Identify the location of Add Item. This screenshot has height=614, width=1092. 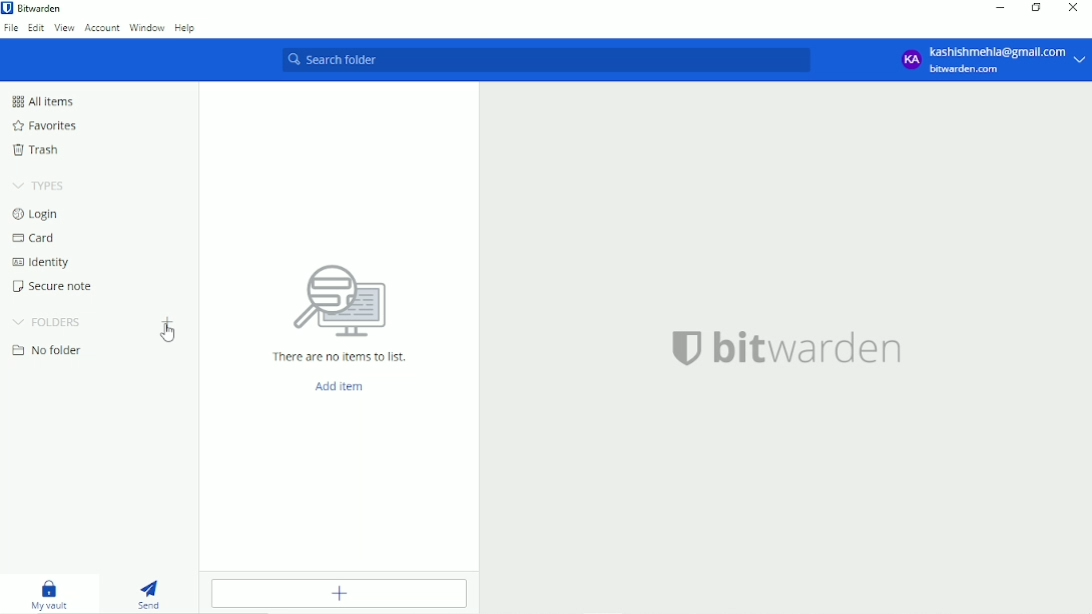
(345, 386).